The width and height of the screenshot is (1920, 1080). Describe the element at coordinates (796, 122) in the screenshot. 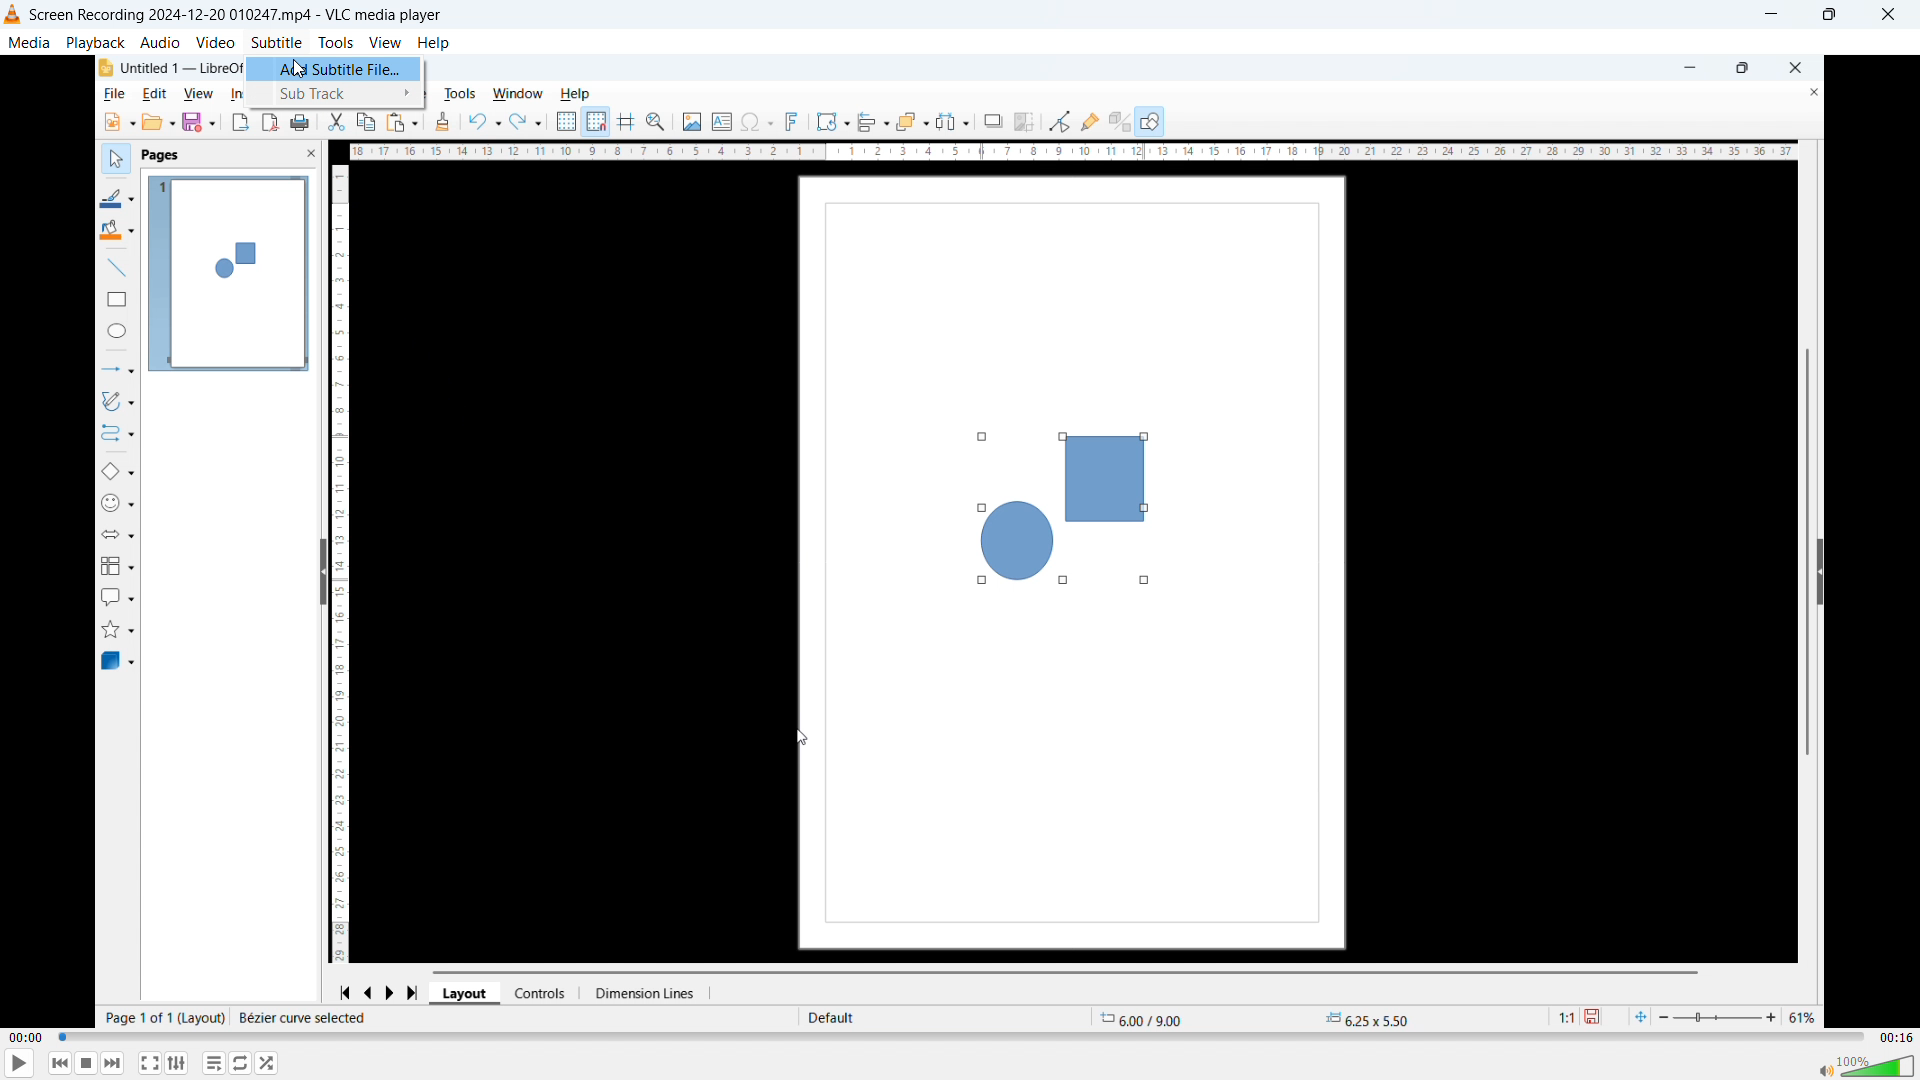

I see `fontwork text` at that location.